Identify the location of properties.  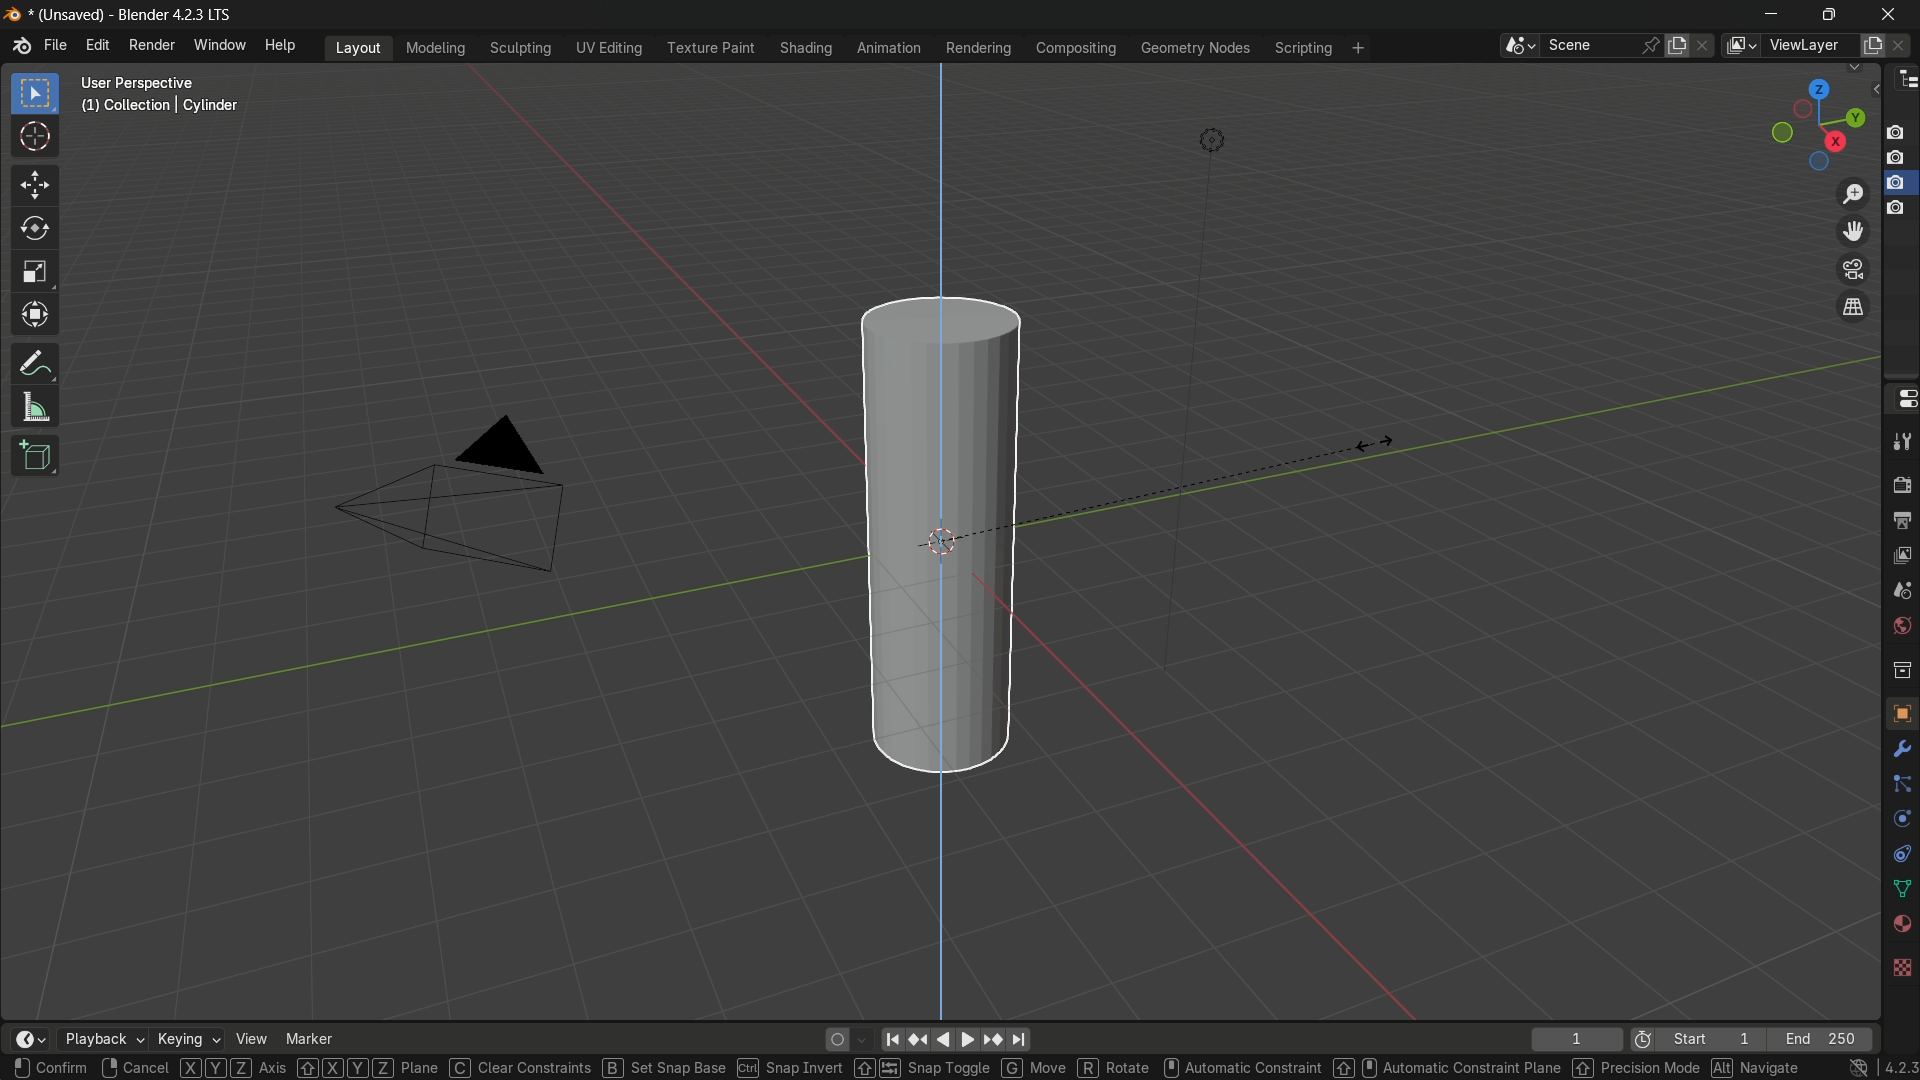
(1901, 398).